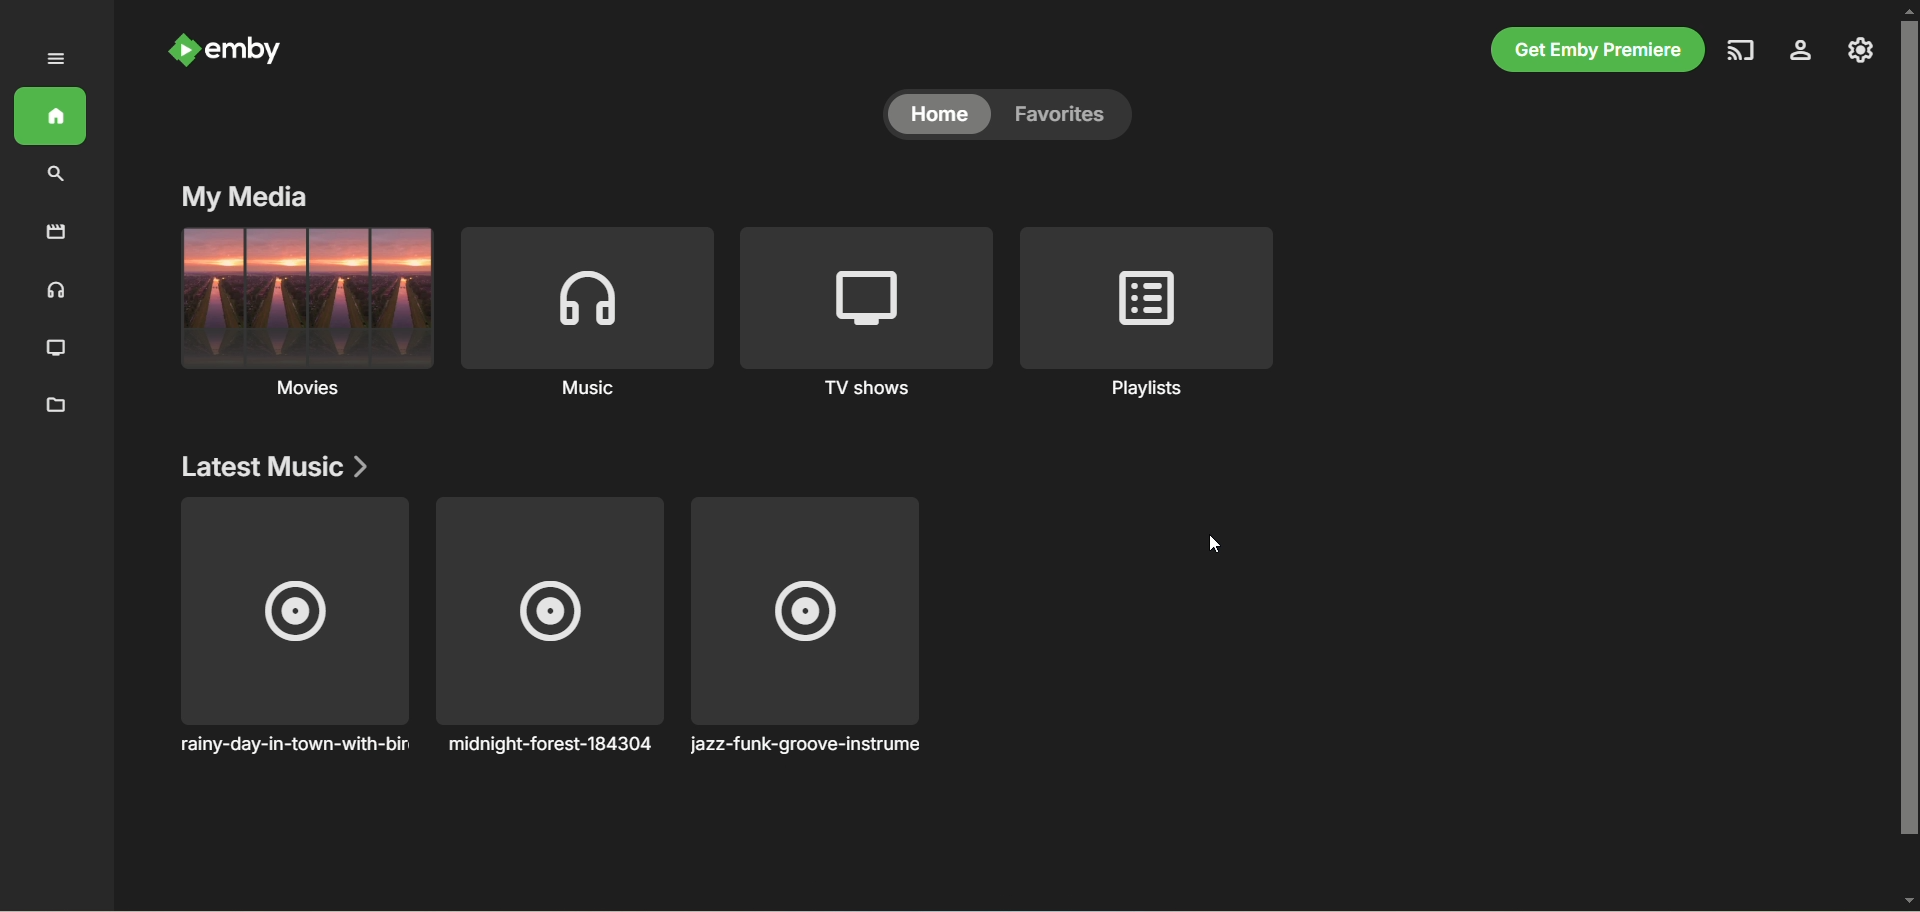 This screenshot has width=1920, height=912. What do you see at coordinates (586, 315) in the screenshot?
I see `Music` at bounding box center [586, 315].